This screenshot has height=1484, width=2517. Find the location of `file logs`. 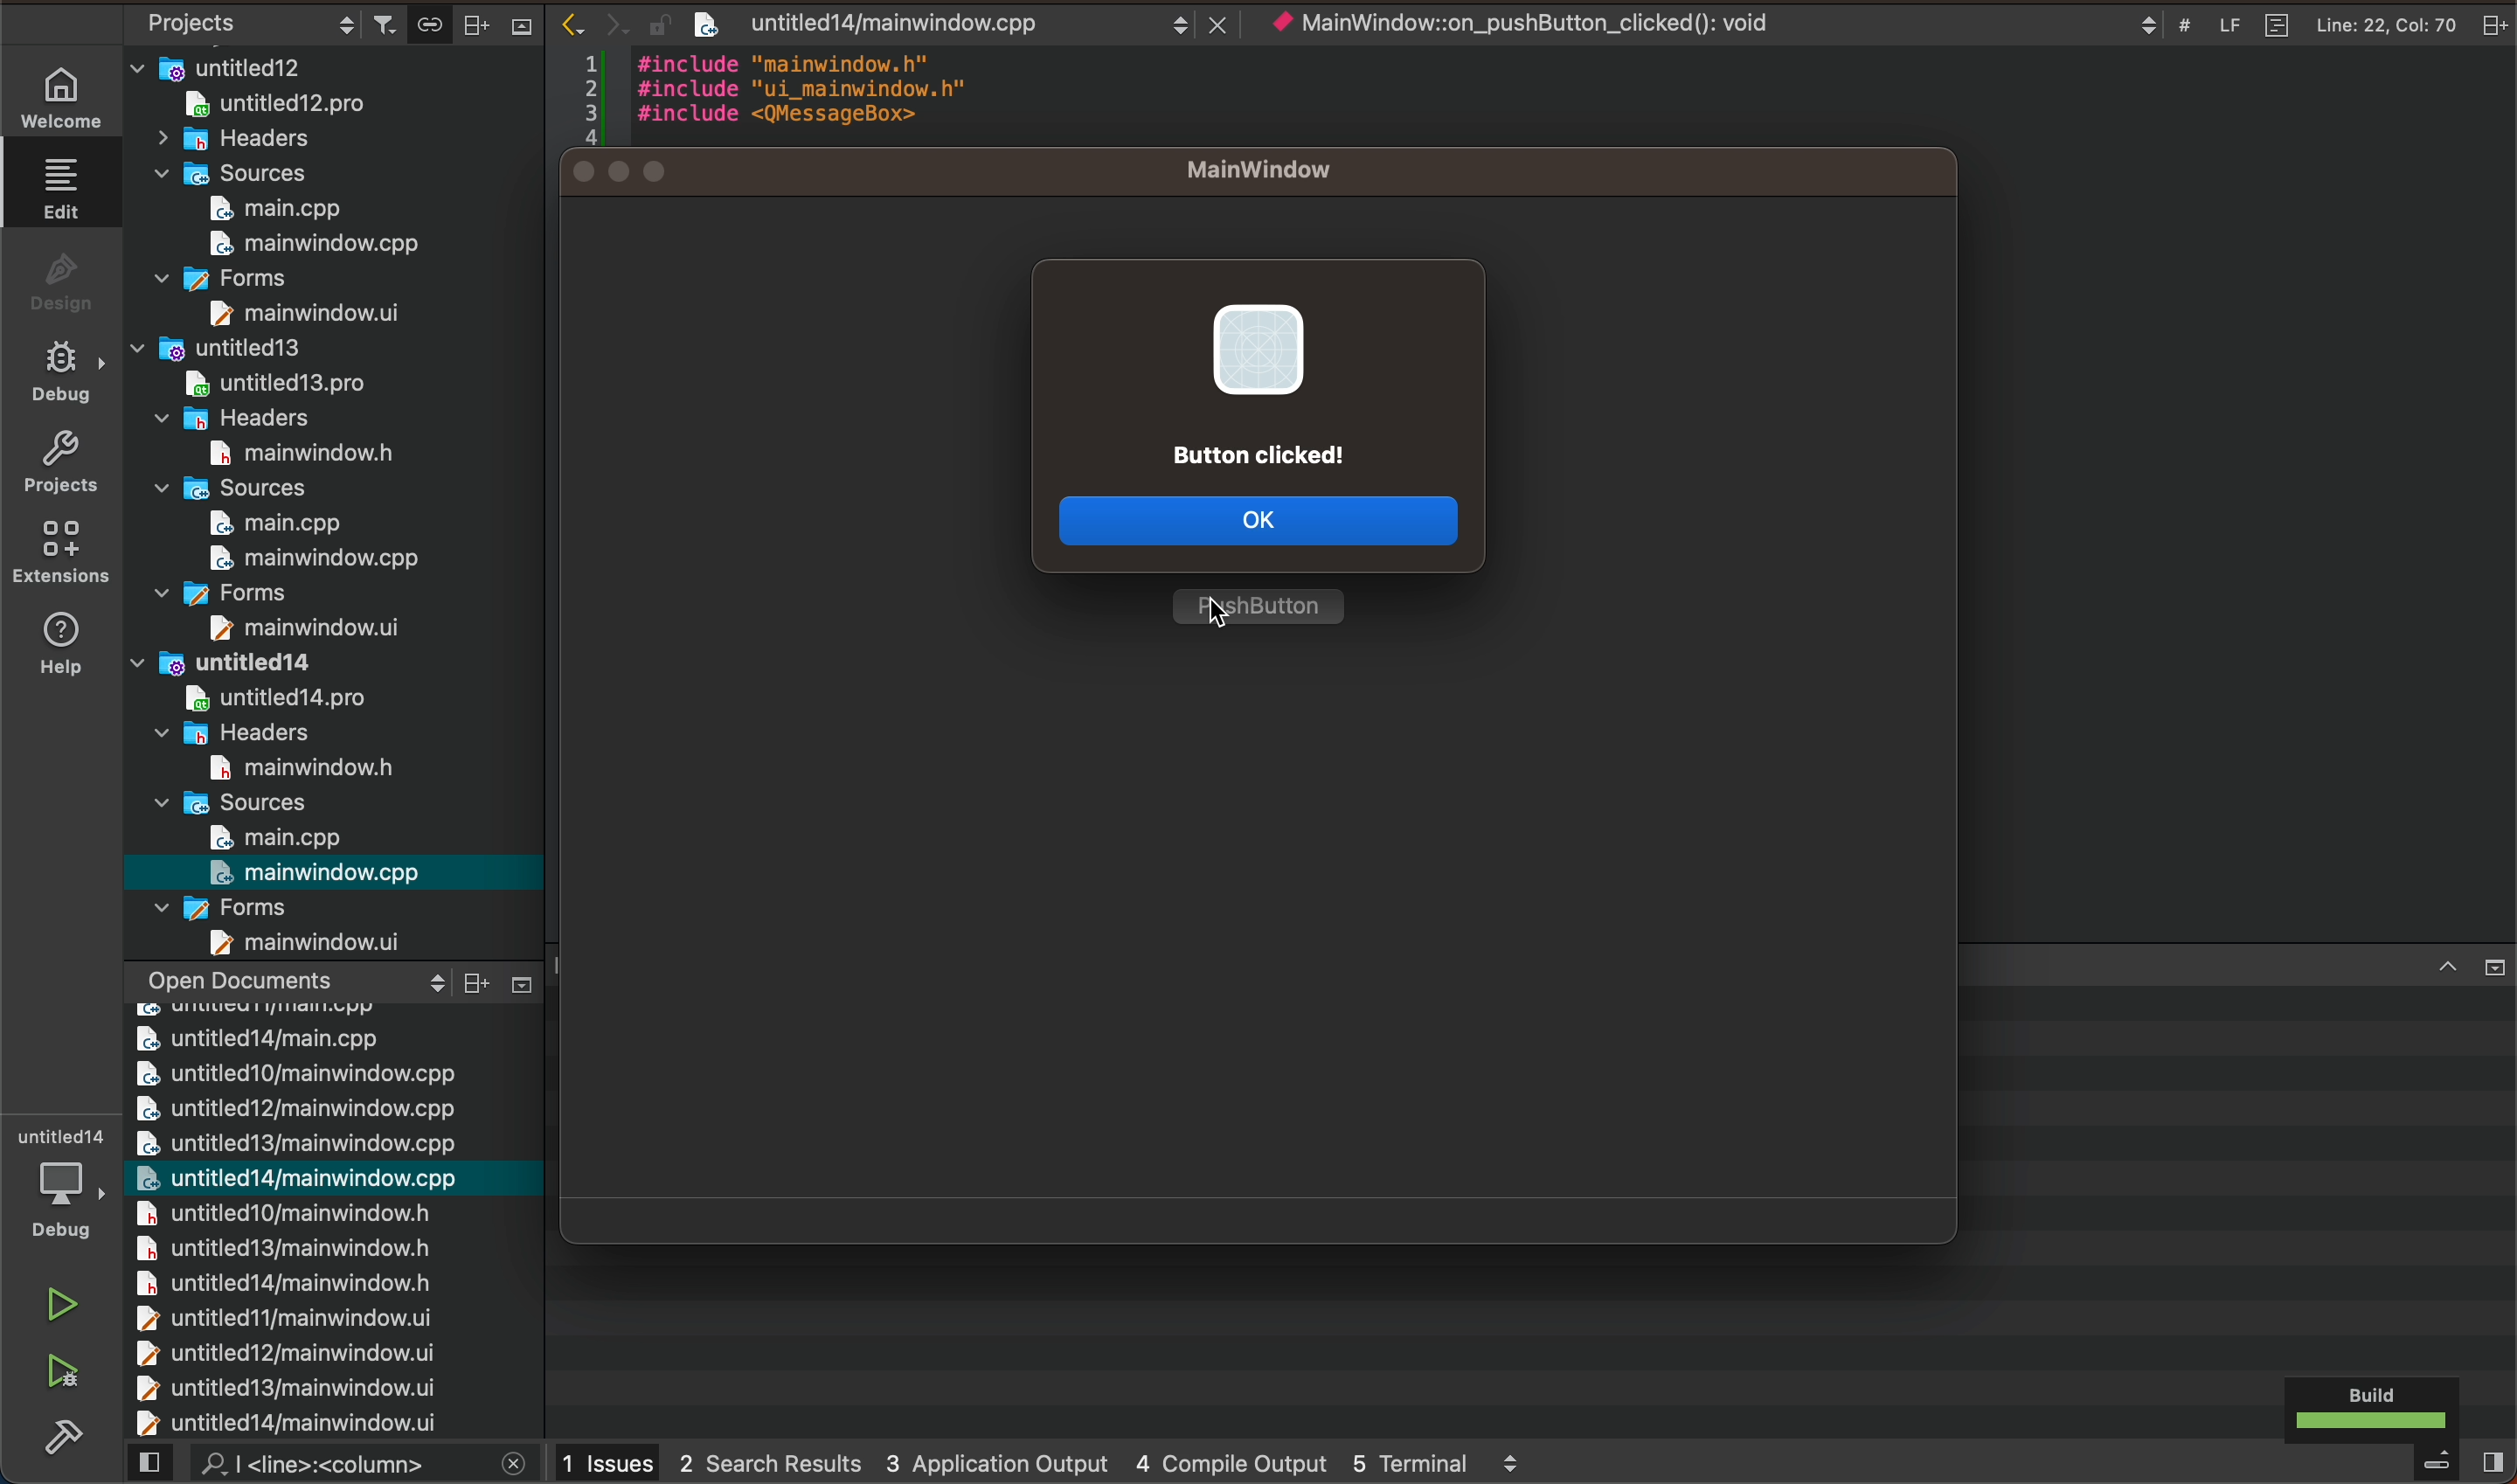

file logs is located at coordinates (2308, 22).